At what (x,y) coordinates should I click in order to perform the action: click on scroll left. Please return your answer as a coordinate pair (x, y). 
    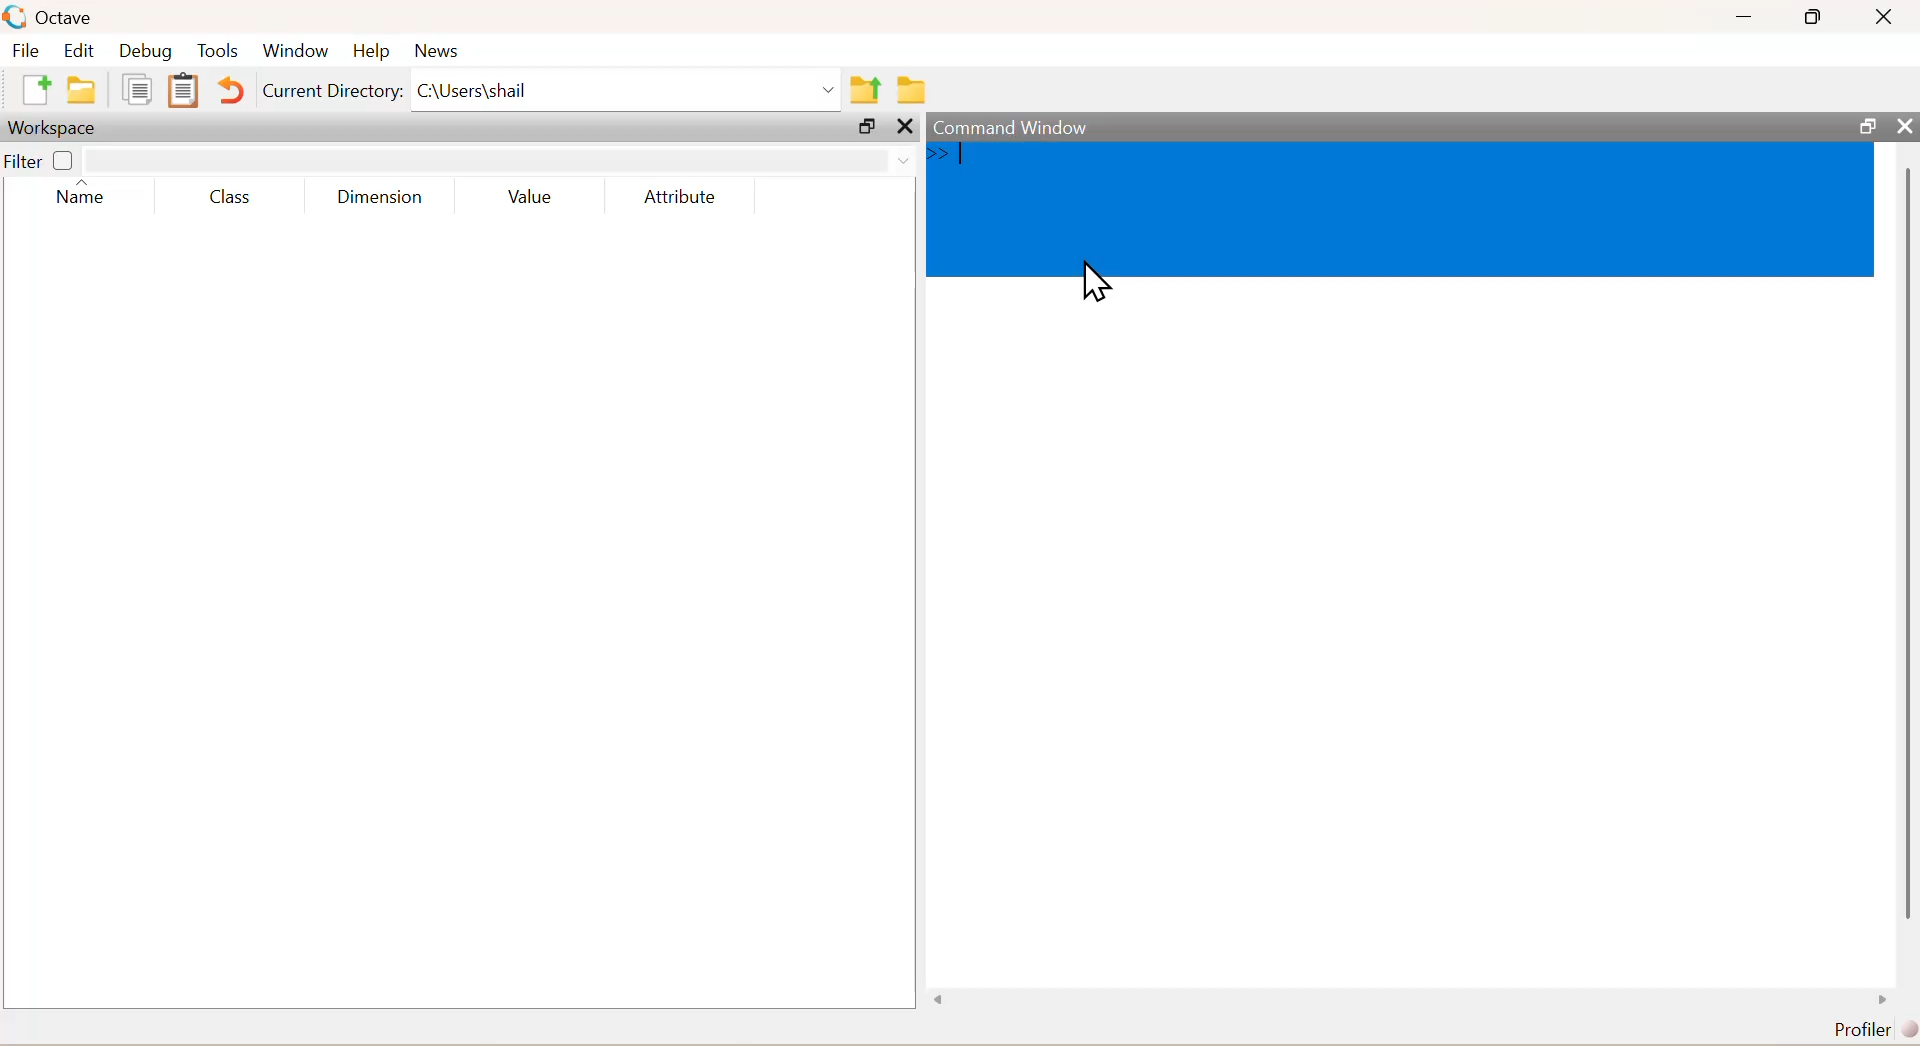
    Looking at the image, I should click on (940, 1000).